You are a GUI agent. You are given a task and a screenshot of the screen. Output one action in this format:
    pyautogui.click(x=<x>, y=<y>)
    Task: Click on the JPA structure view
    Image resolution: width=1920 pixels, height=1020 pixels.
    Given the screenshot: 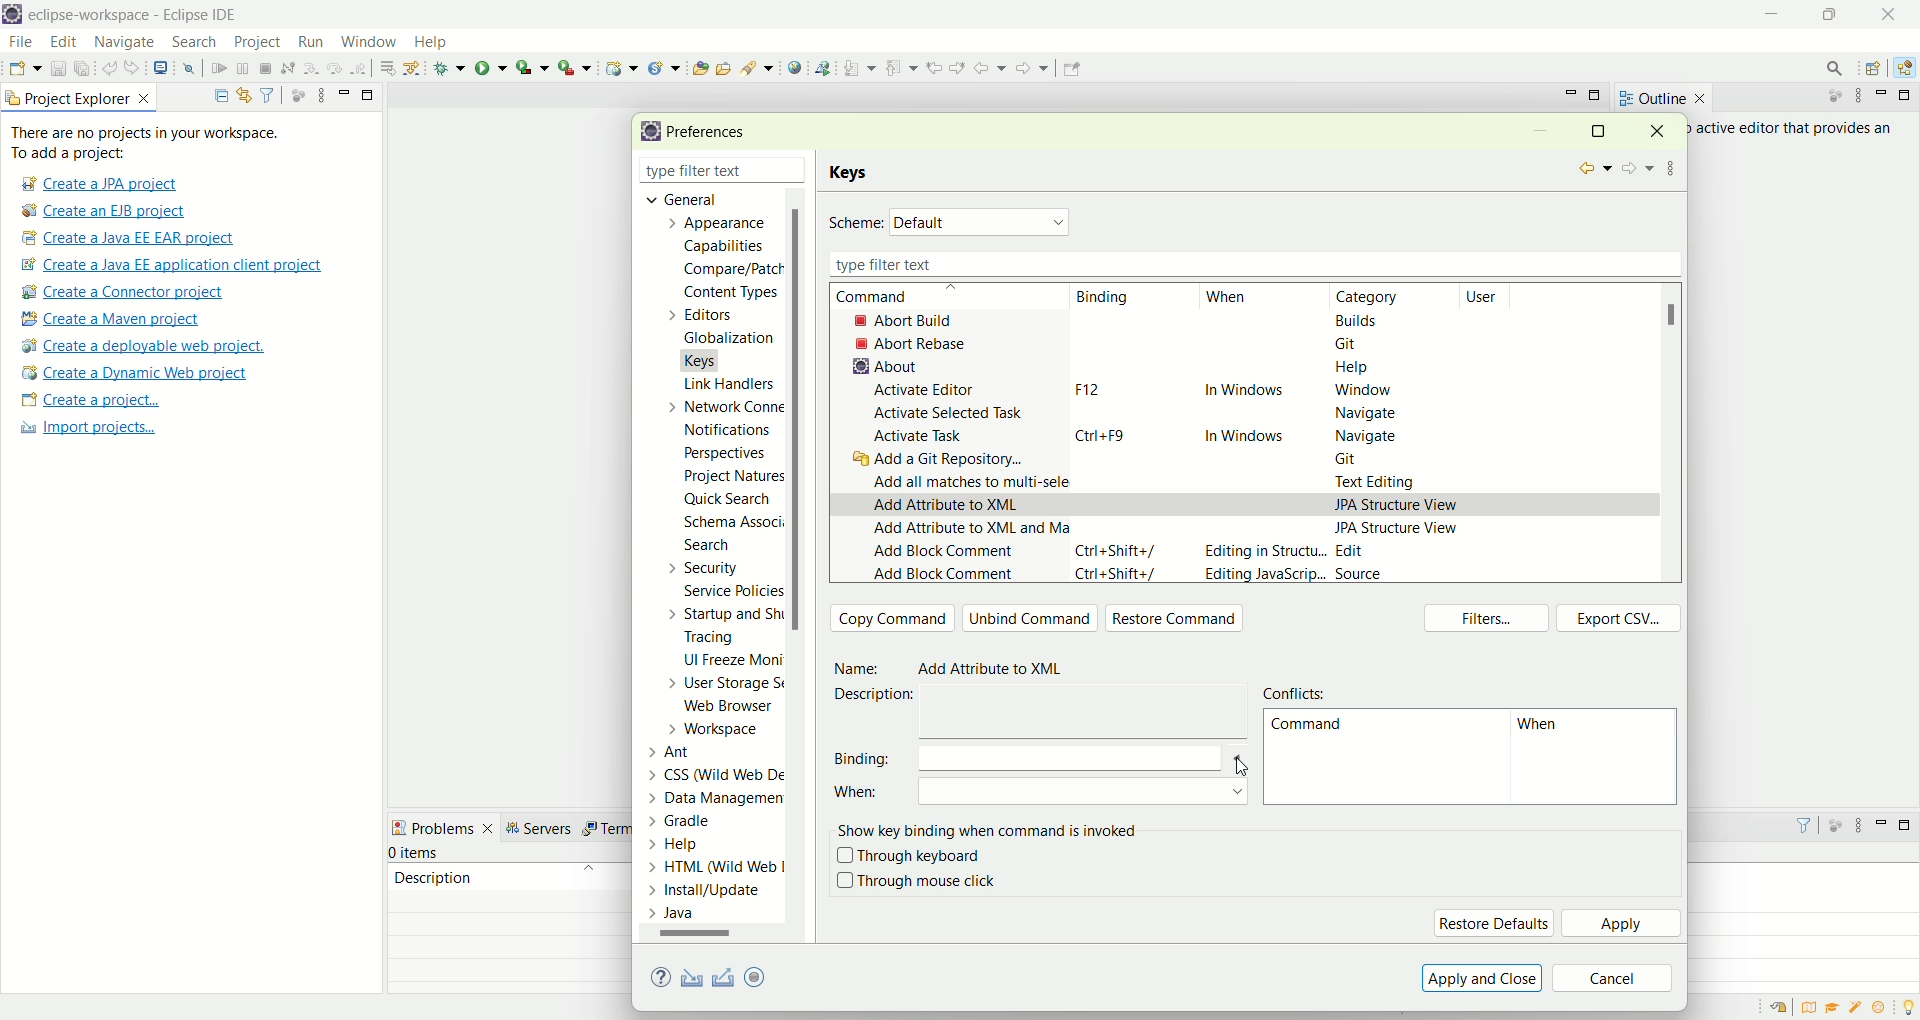 What is the action you would take?
    pyautogui.click(x=1400, y=527)
    